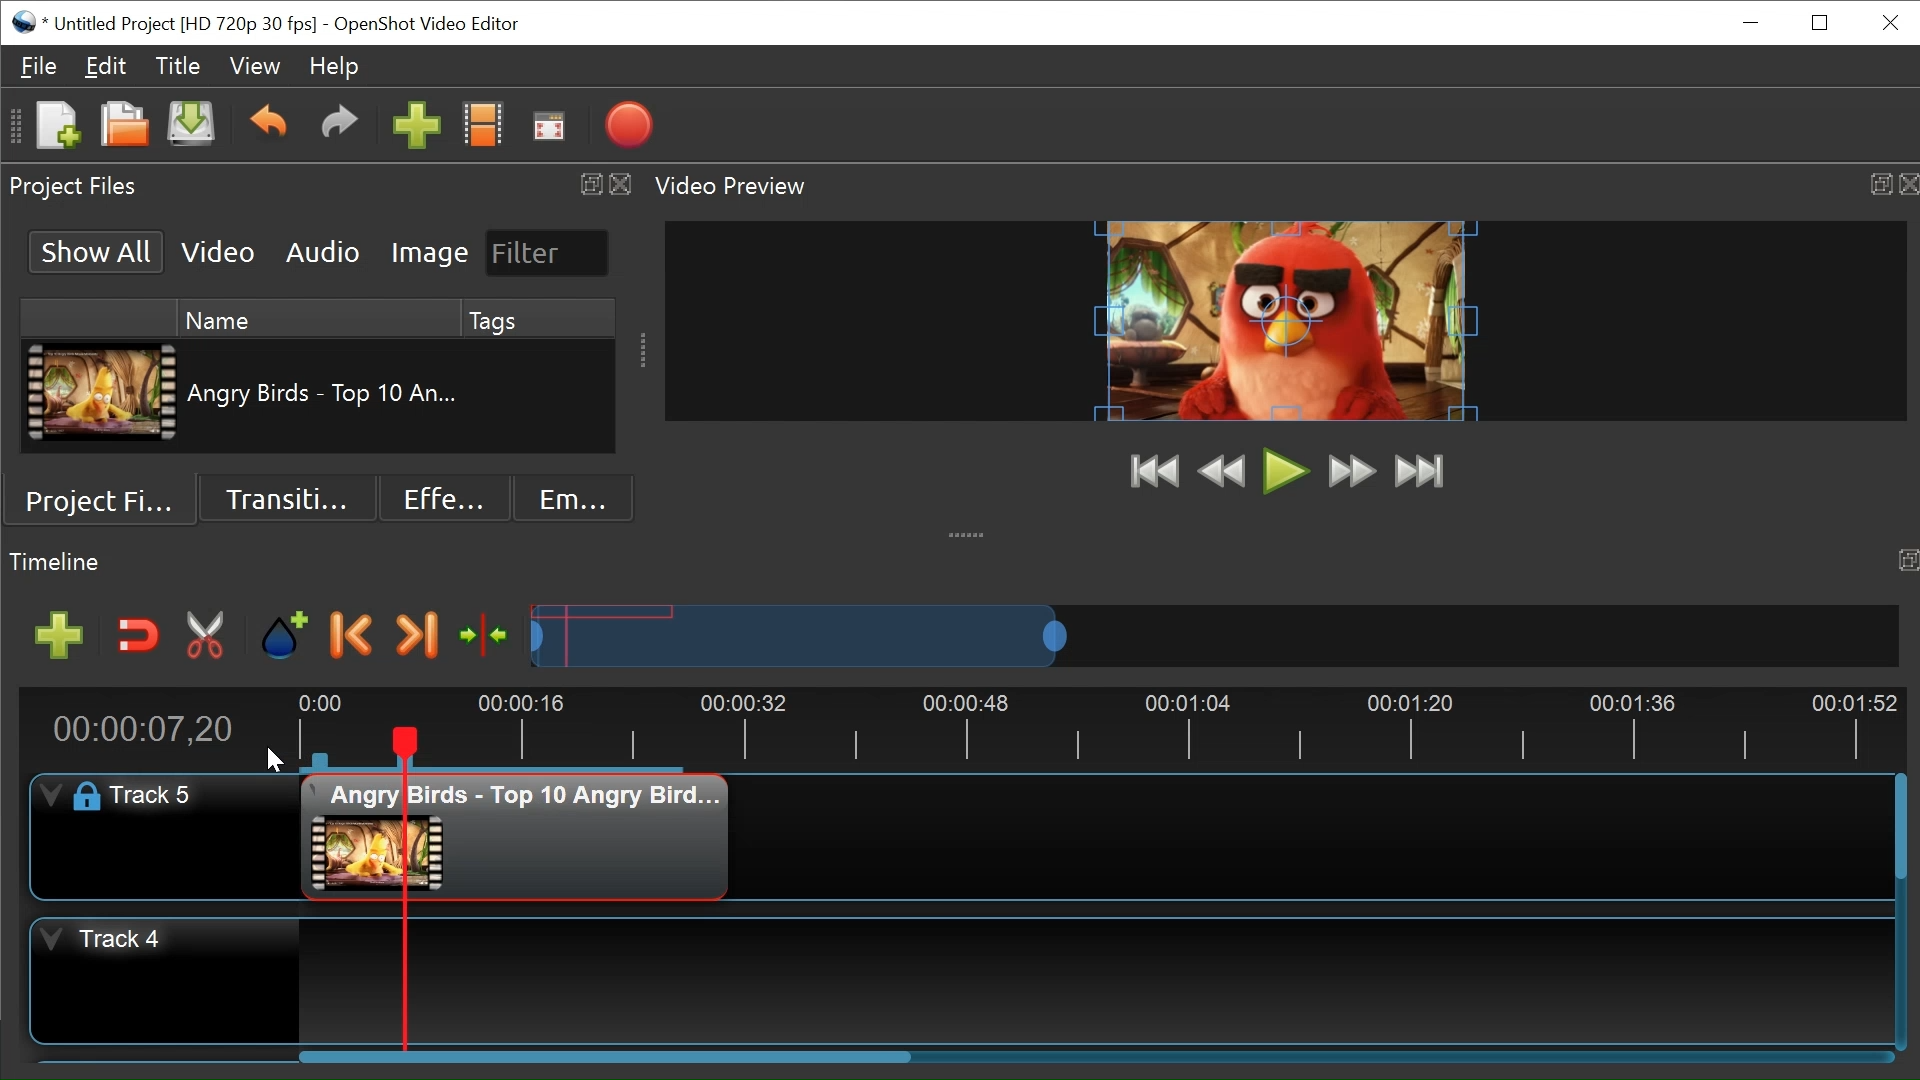 The width and height of the screenshot is (1920, 1080). I want to click on Zoom Slider, so click(1214, 634).